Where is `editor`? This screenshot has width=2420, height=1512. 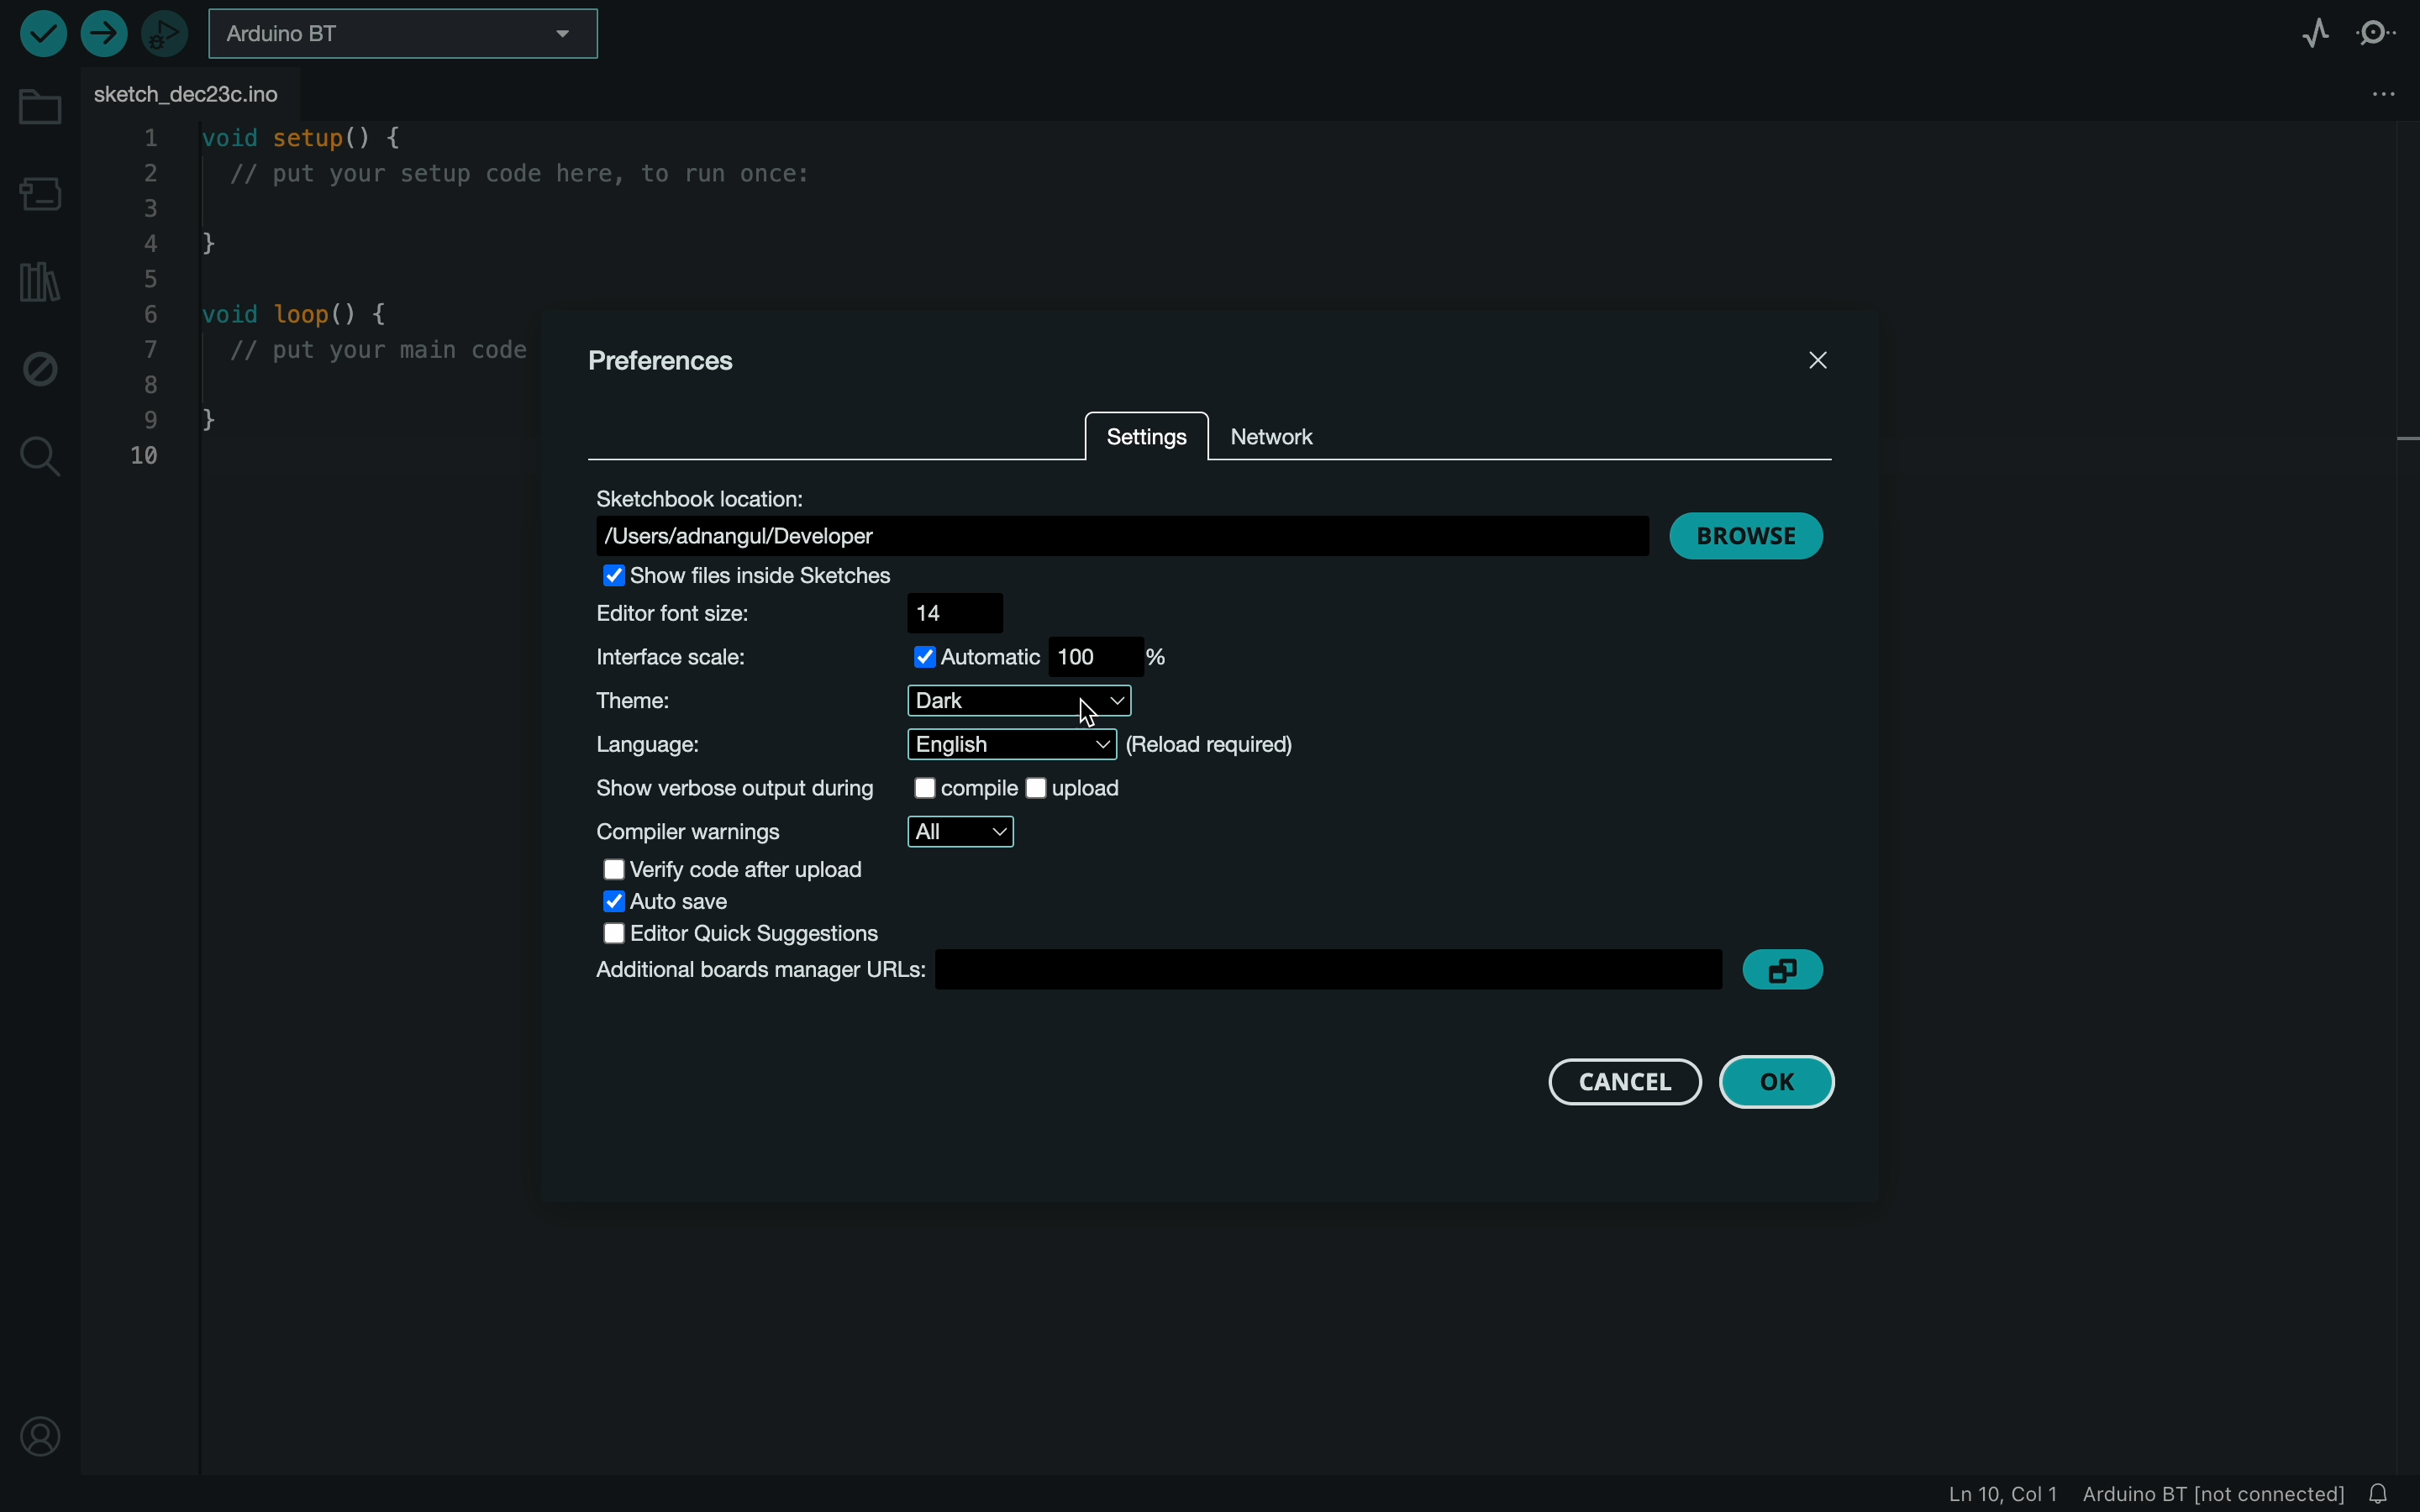
editor is located at coordinates (760, 933).